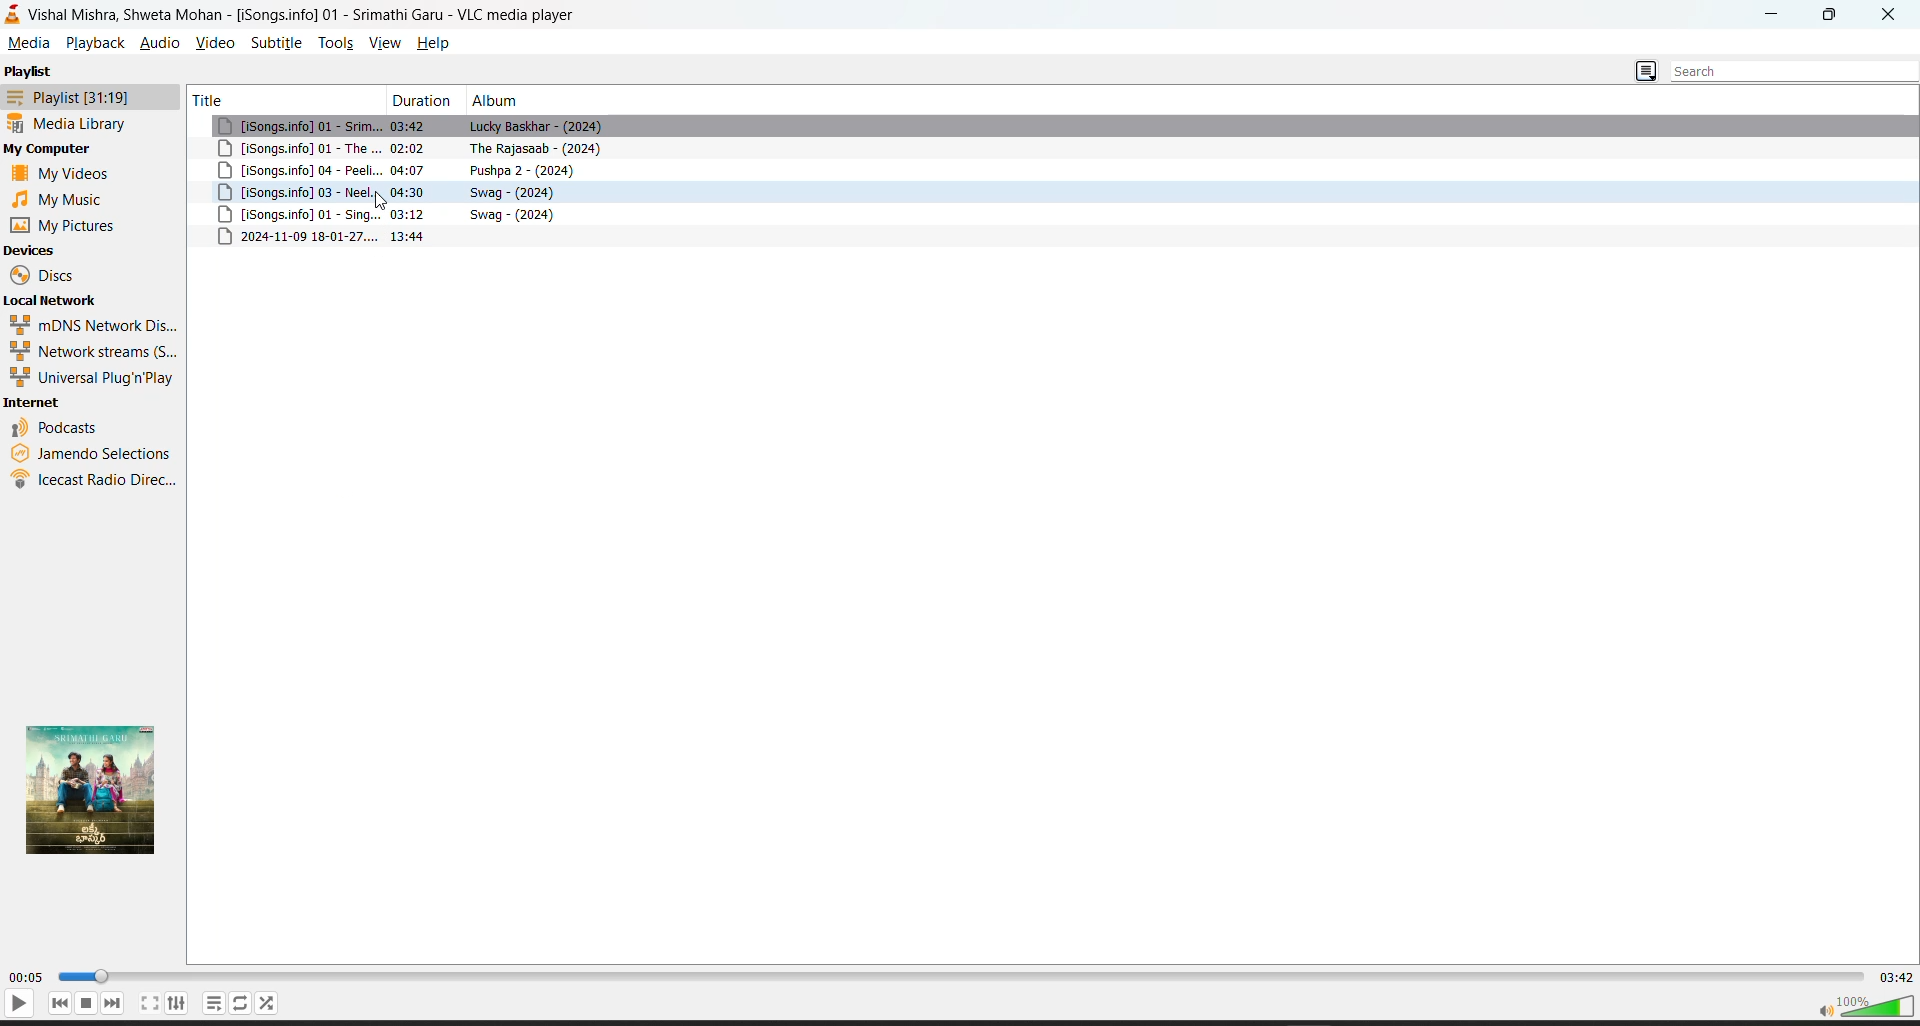 The width and height of the screenshot is (1920, 1026). What do you see at coordinates (60, 1003) in the screenshot?
I see `previous` at bounding box center [60, 1003].